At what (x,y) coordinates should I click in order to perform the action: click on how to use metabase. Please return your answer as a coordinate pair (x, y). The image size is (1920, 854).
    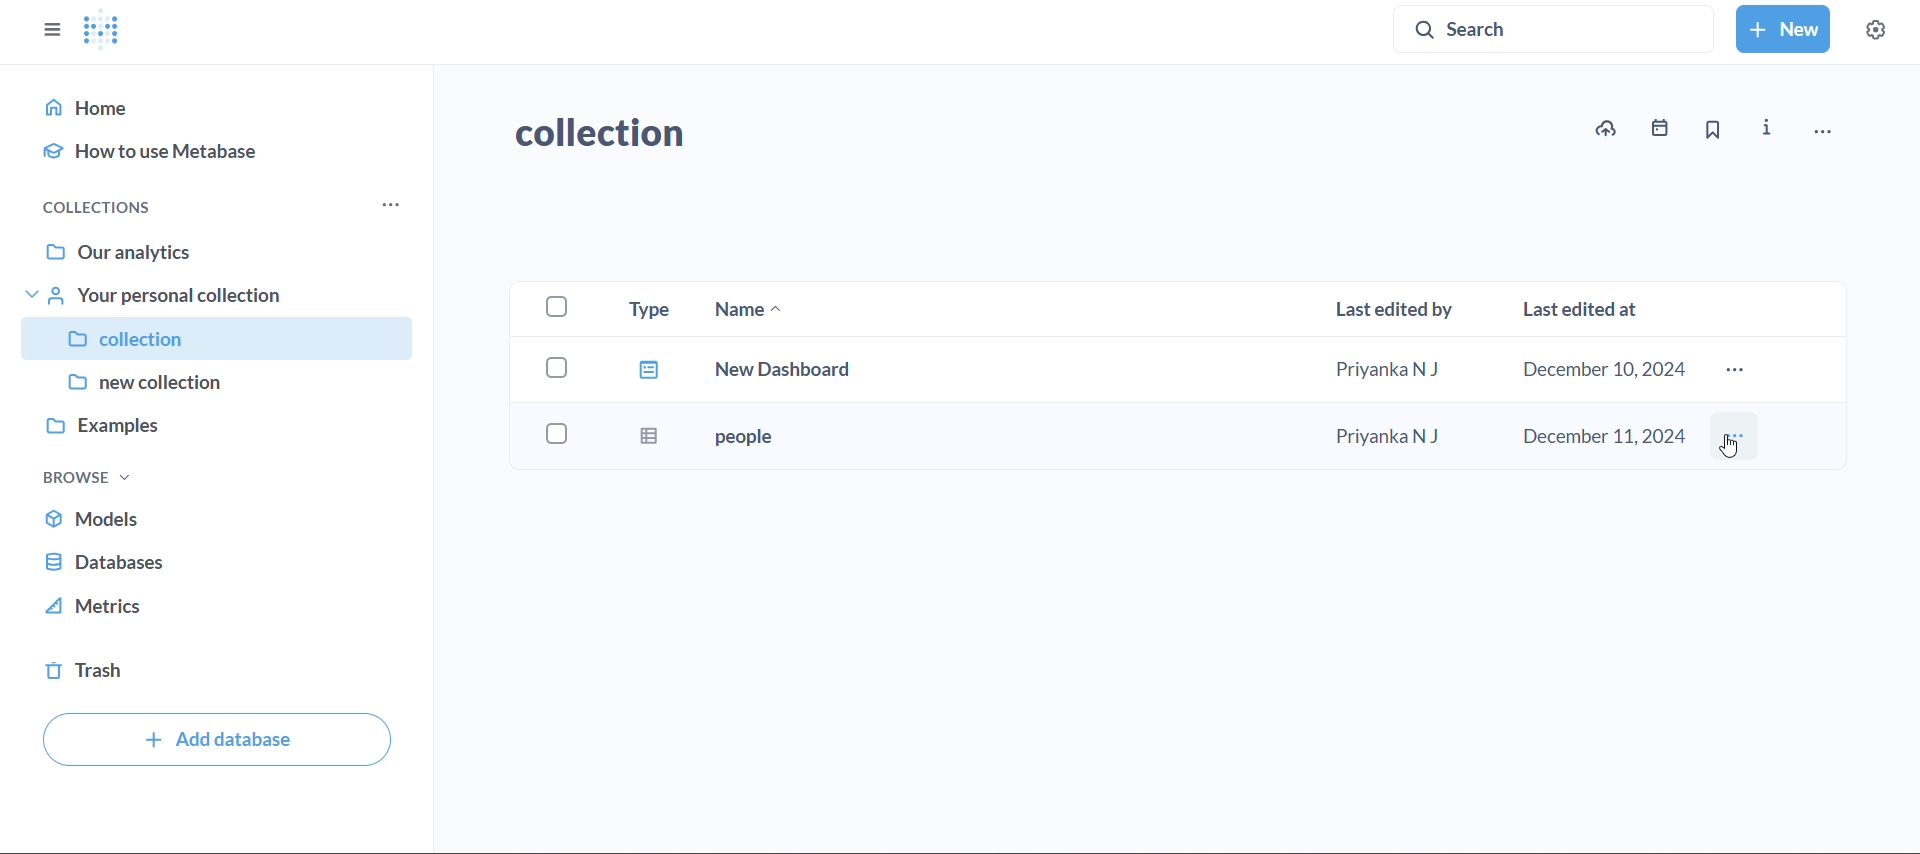
    Looking at the image, I should click on (218, 150).